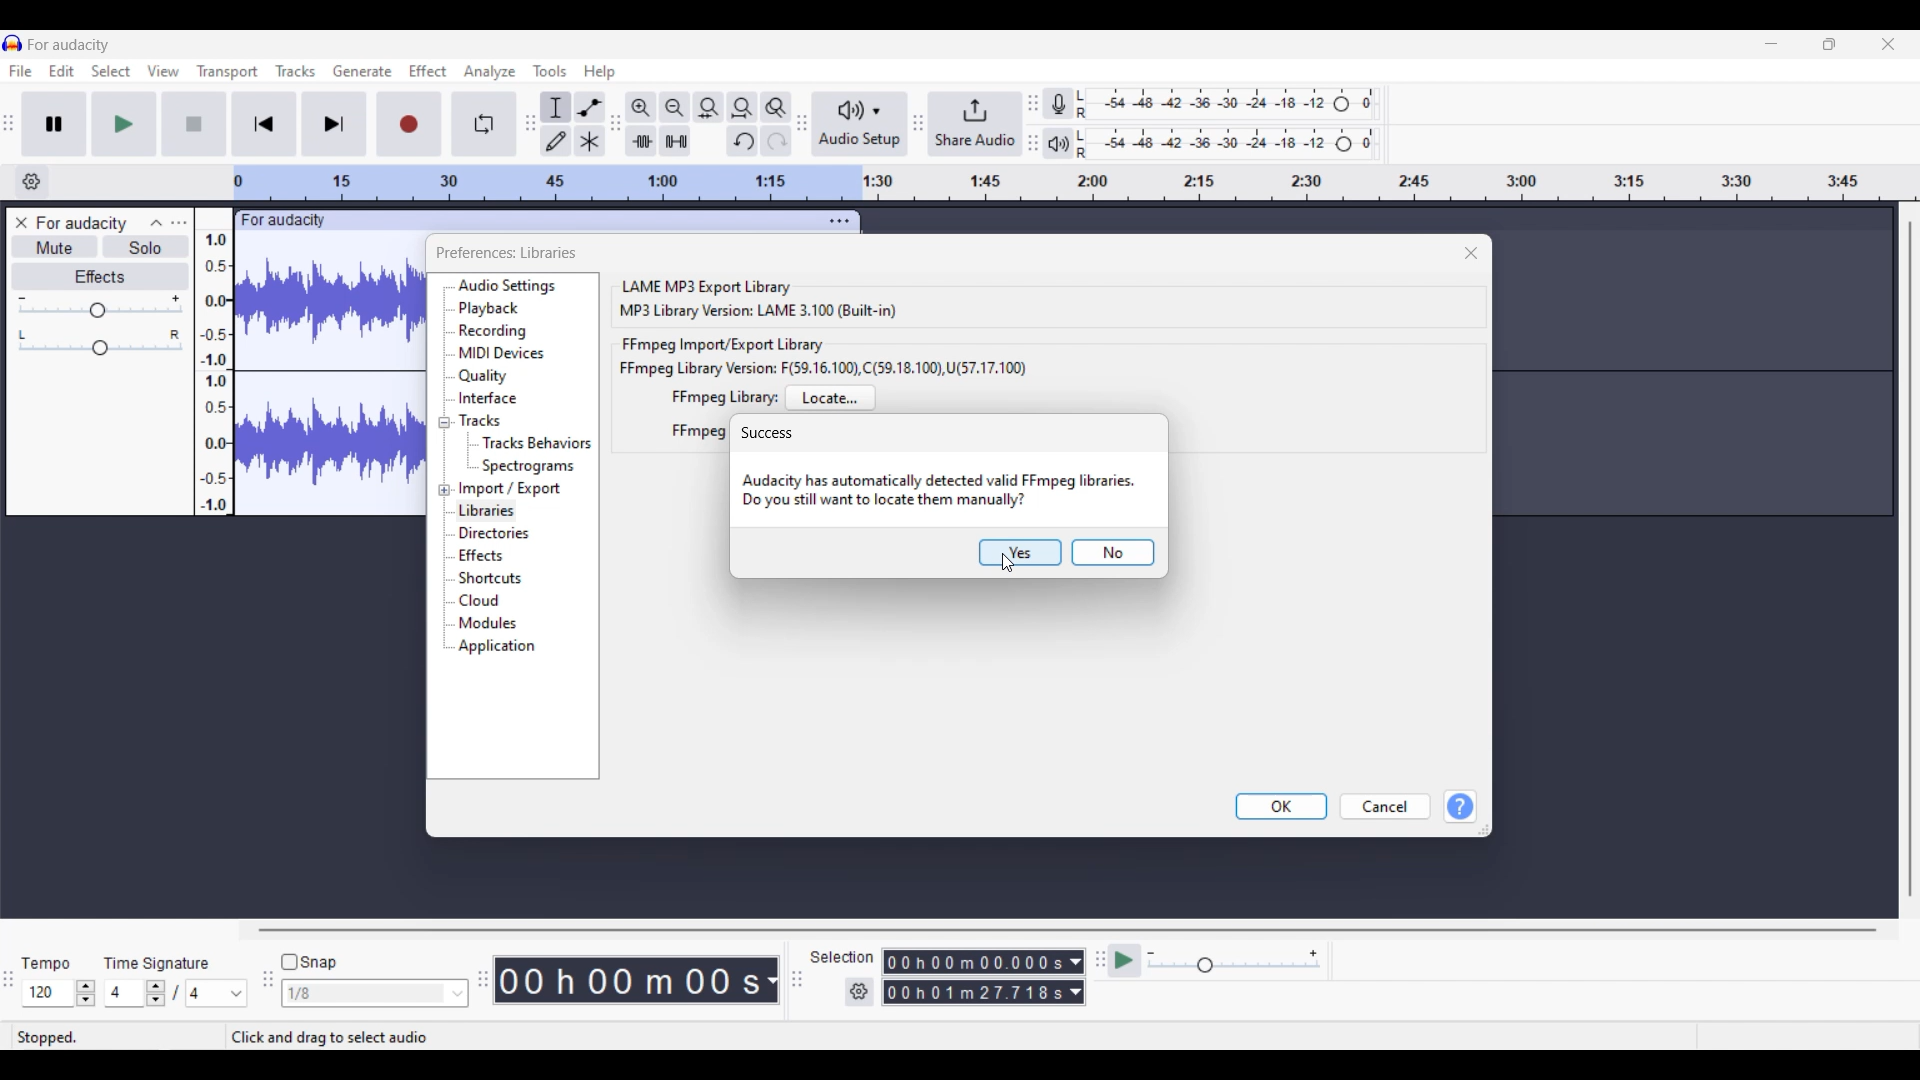  What do you see at coordinates (484, 124) in the screenshot?
I see `Enable looping` at bounding box center [484, 124].